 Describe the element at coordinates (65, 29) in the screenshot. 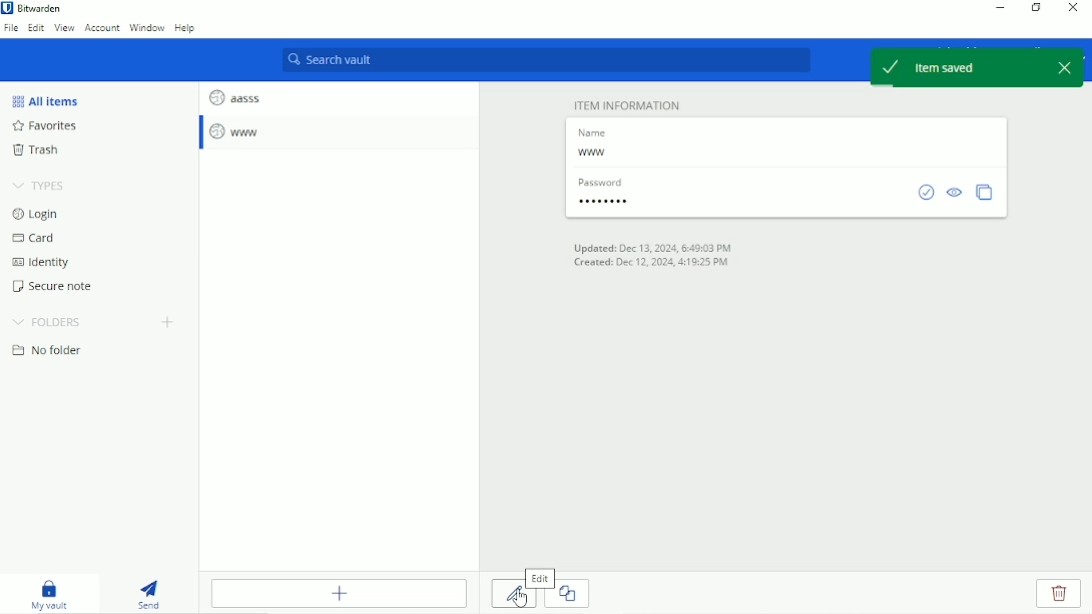

I see `View` at that location.